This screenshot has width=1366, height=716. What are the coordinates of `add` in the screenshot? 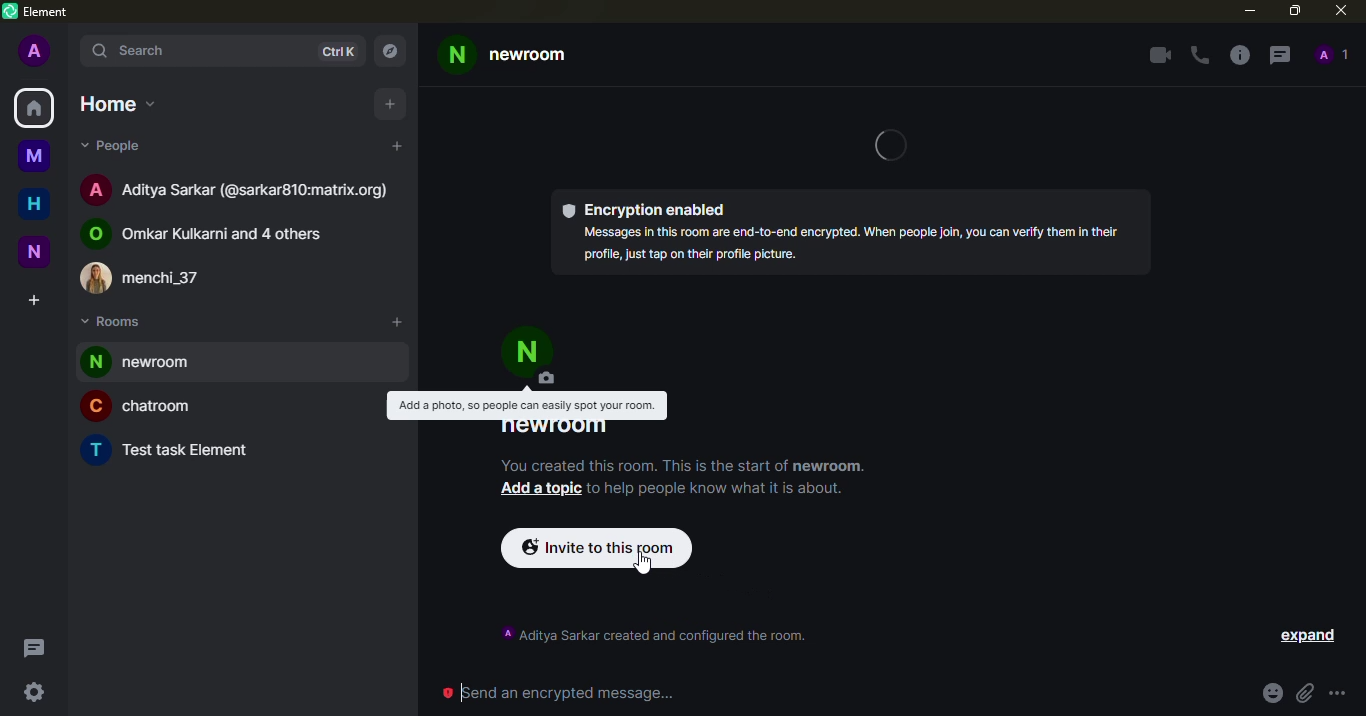 It's located at (398, 147).